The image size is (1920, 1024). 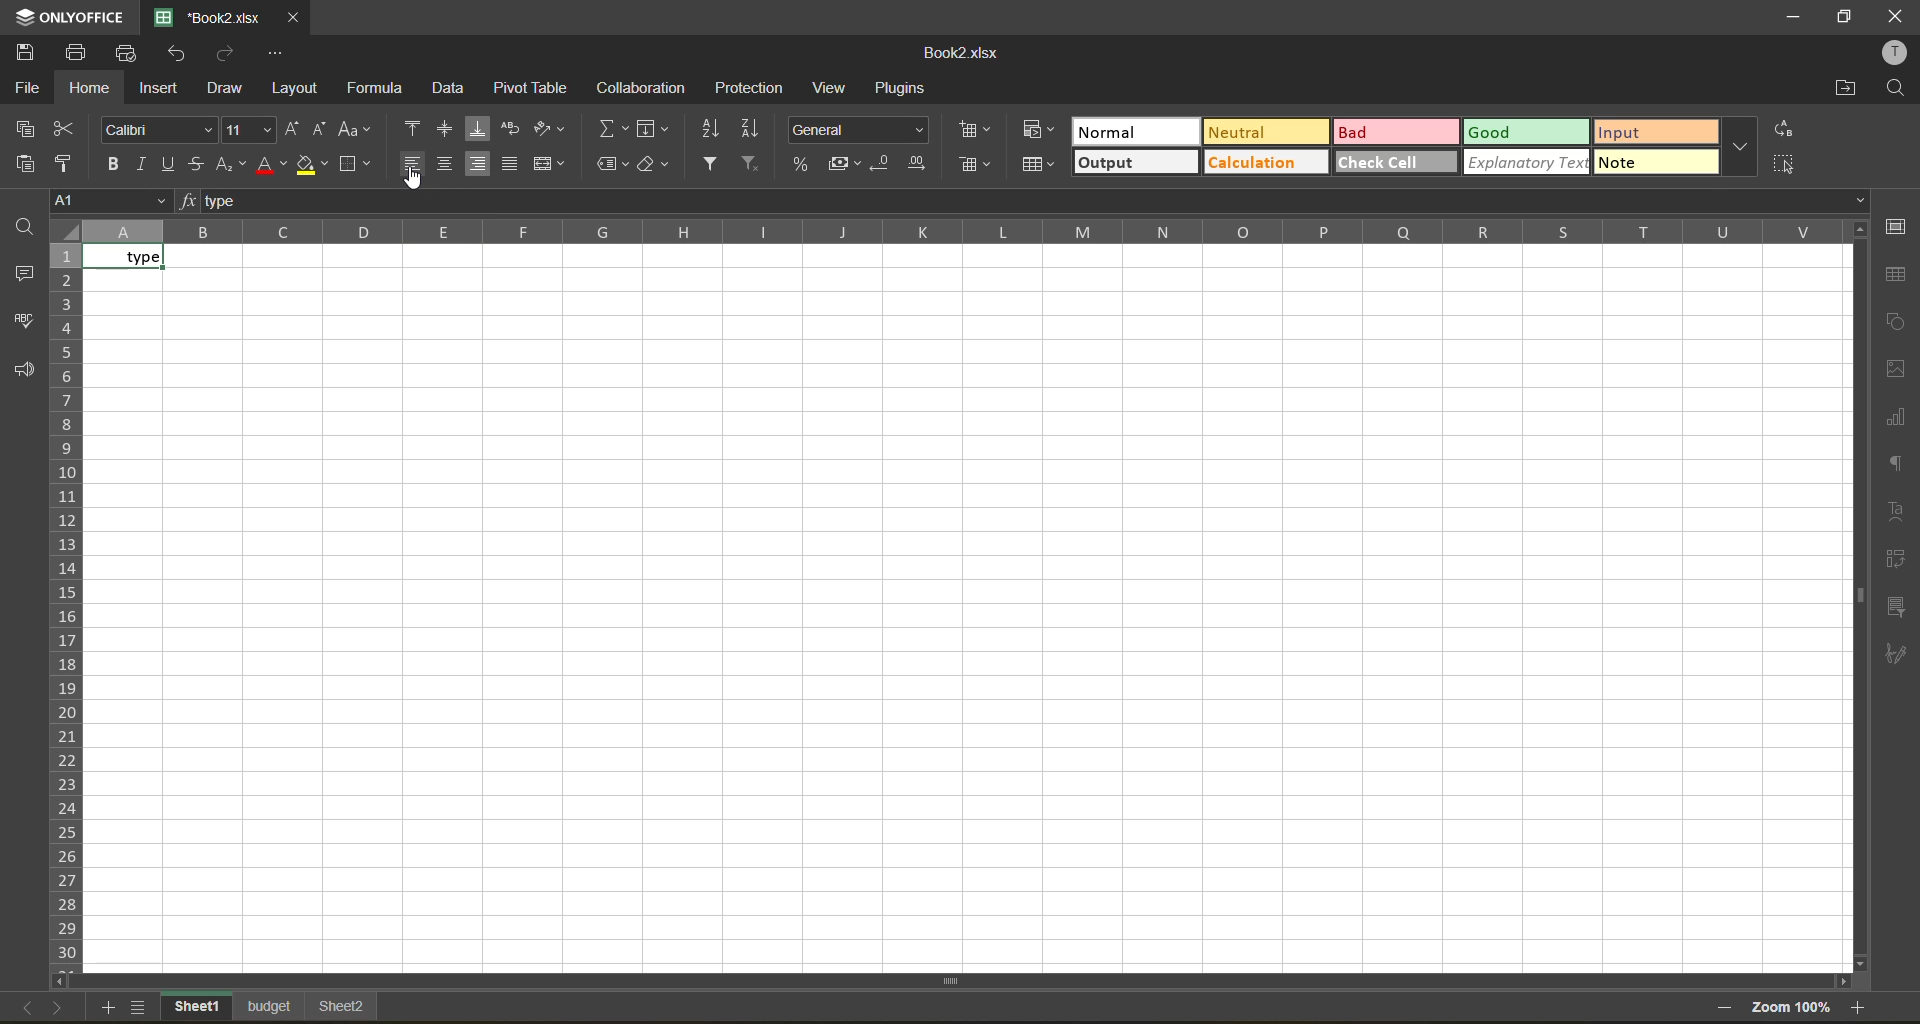 What do you see at coordinates (963, 232) in the screenshot?
I see `column names` at bounding box center [963, 232].